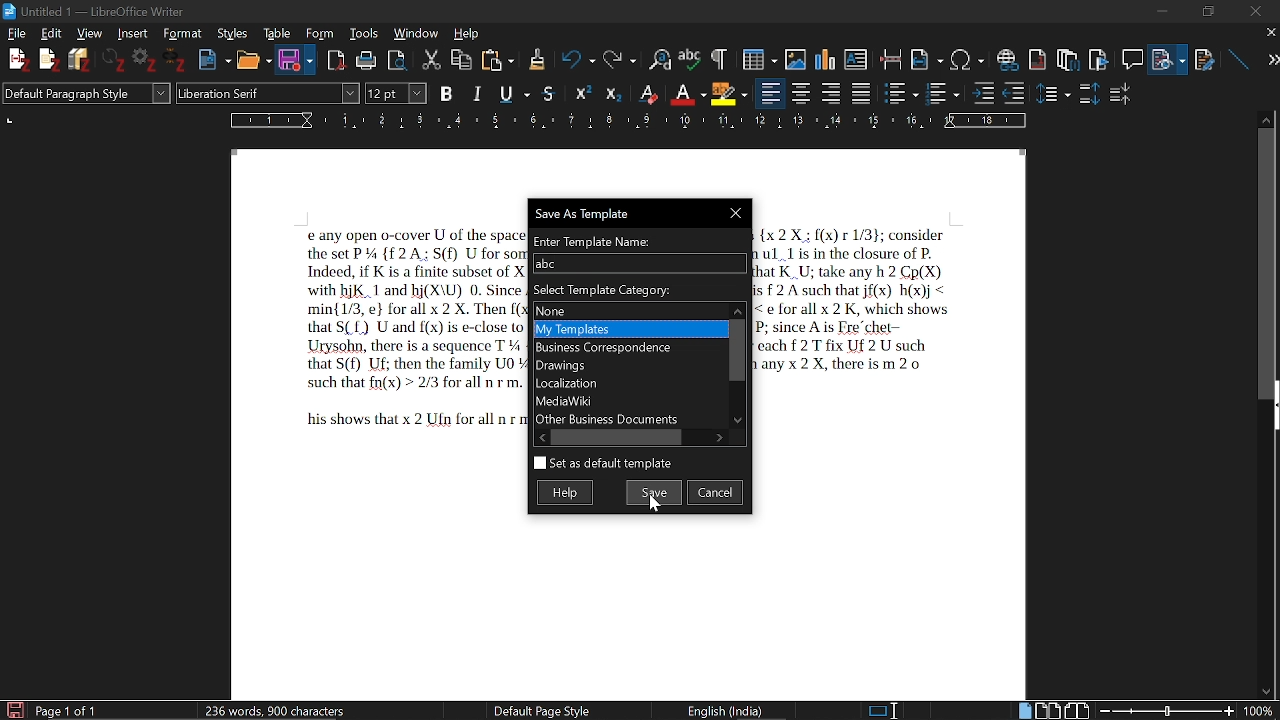  Describe the element at coordinates (228, 95) in the screenshot. I see `Liberation Serif` at that location.